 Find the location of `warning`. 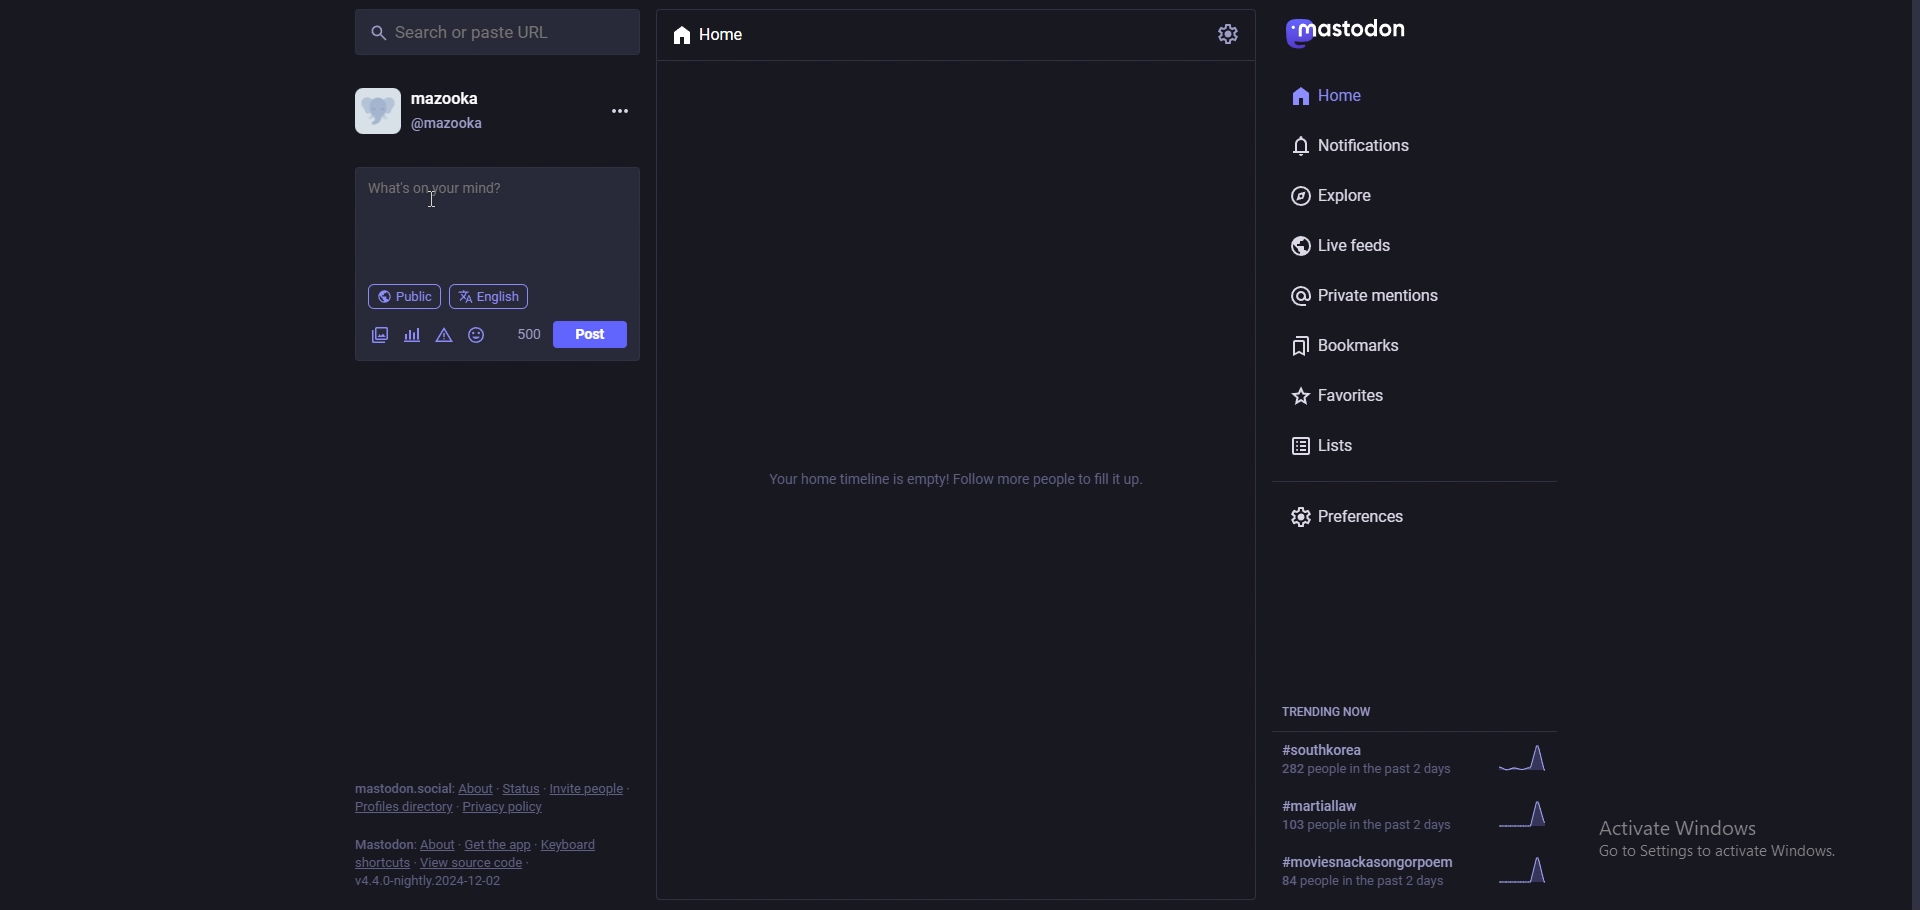

warning is located at coordinates (445, 337).